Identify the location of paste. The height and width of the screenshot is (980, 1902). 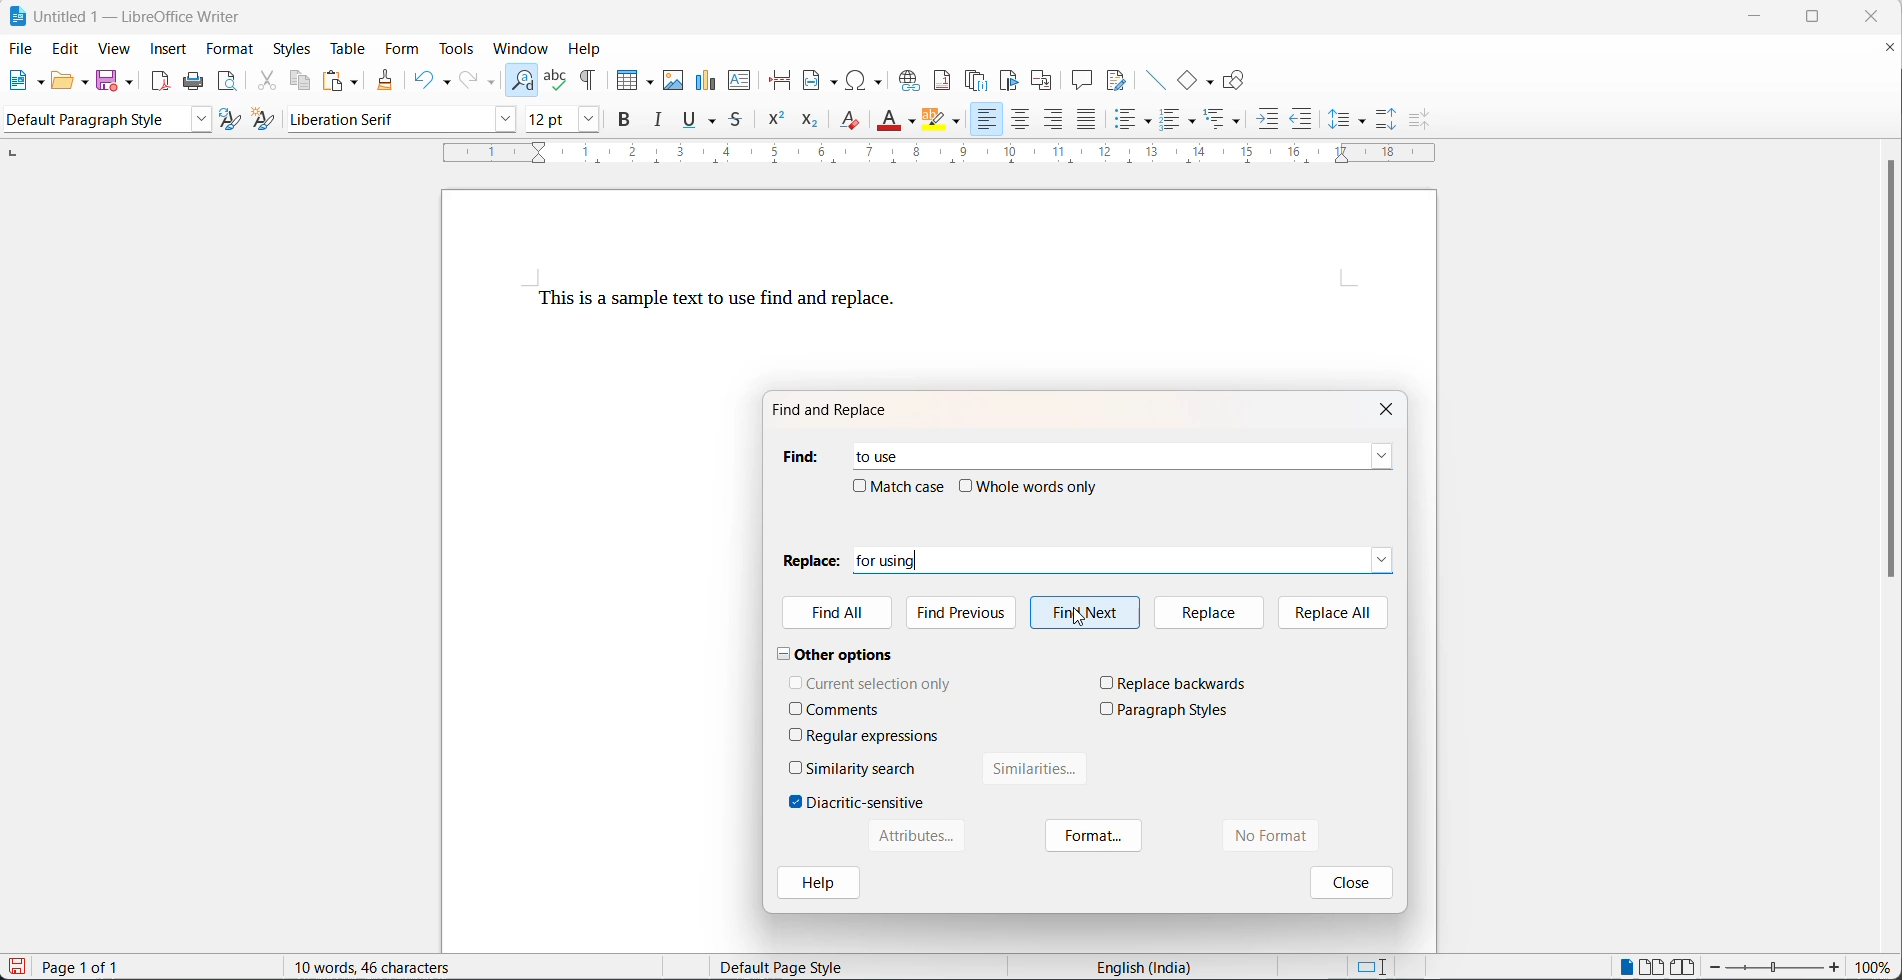
(334, 80).